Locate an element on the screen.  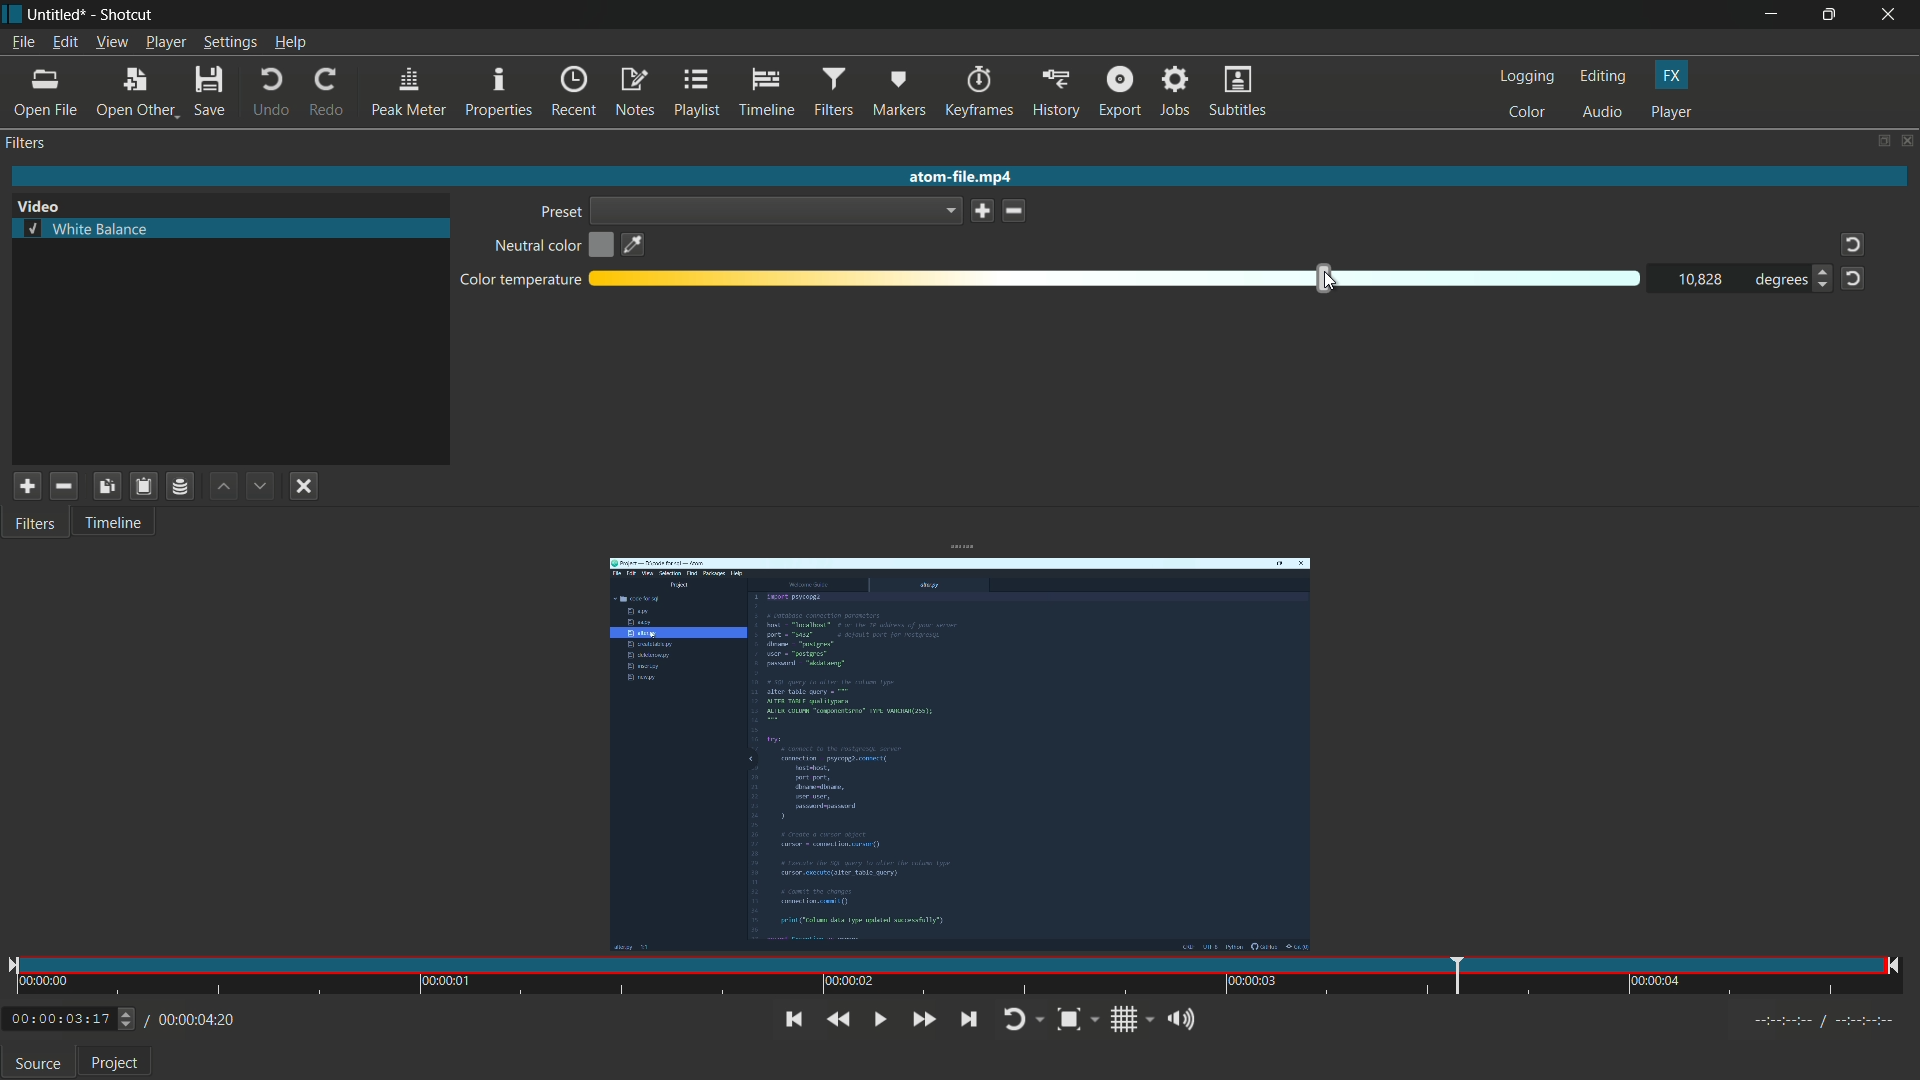
untitled (file name) is located at coordinates (57, 15).